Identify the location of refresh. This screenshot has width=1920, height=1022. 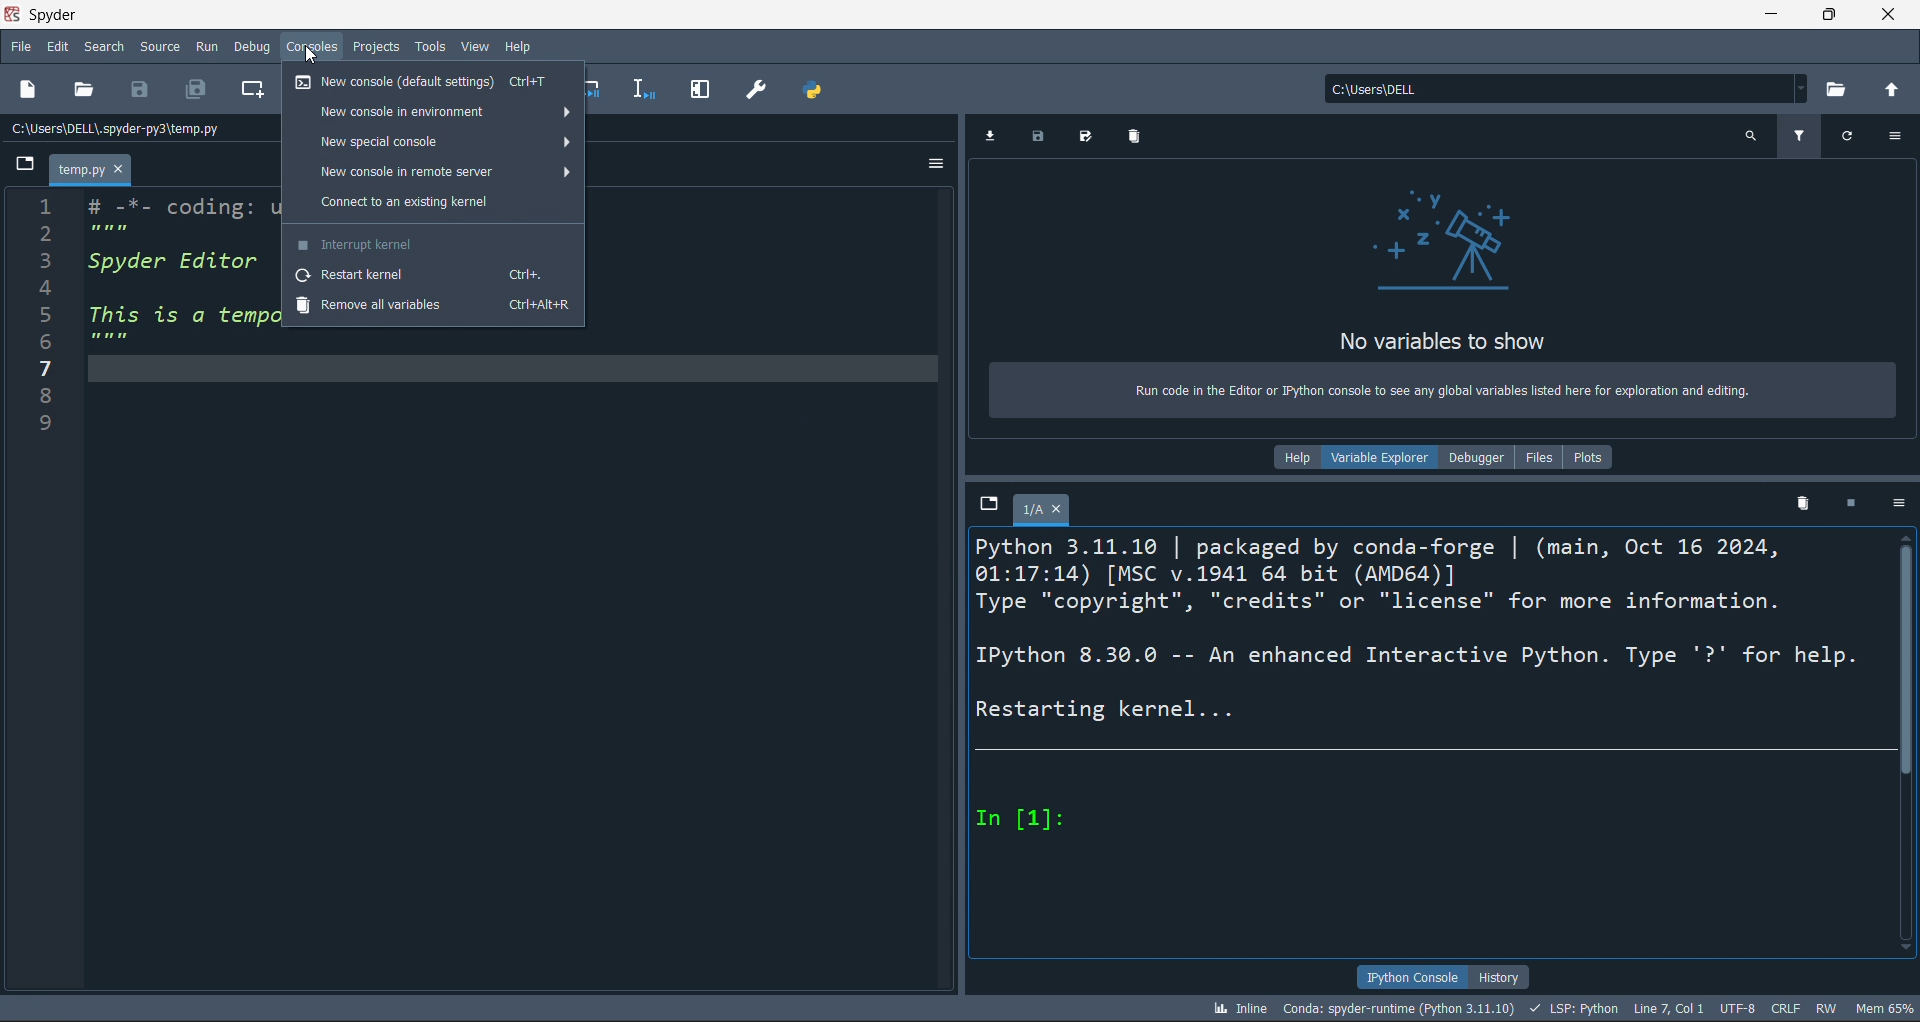
(1850, 137).